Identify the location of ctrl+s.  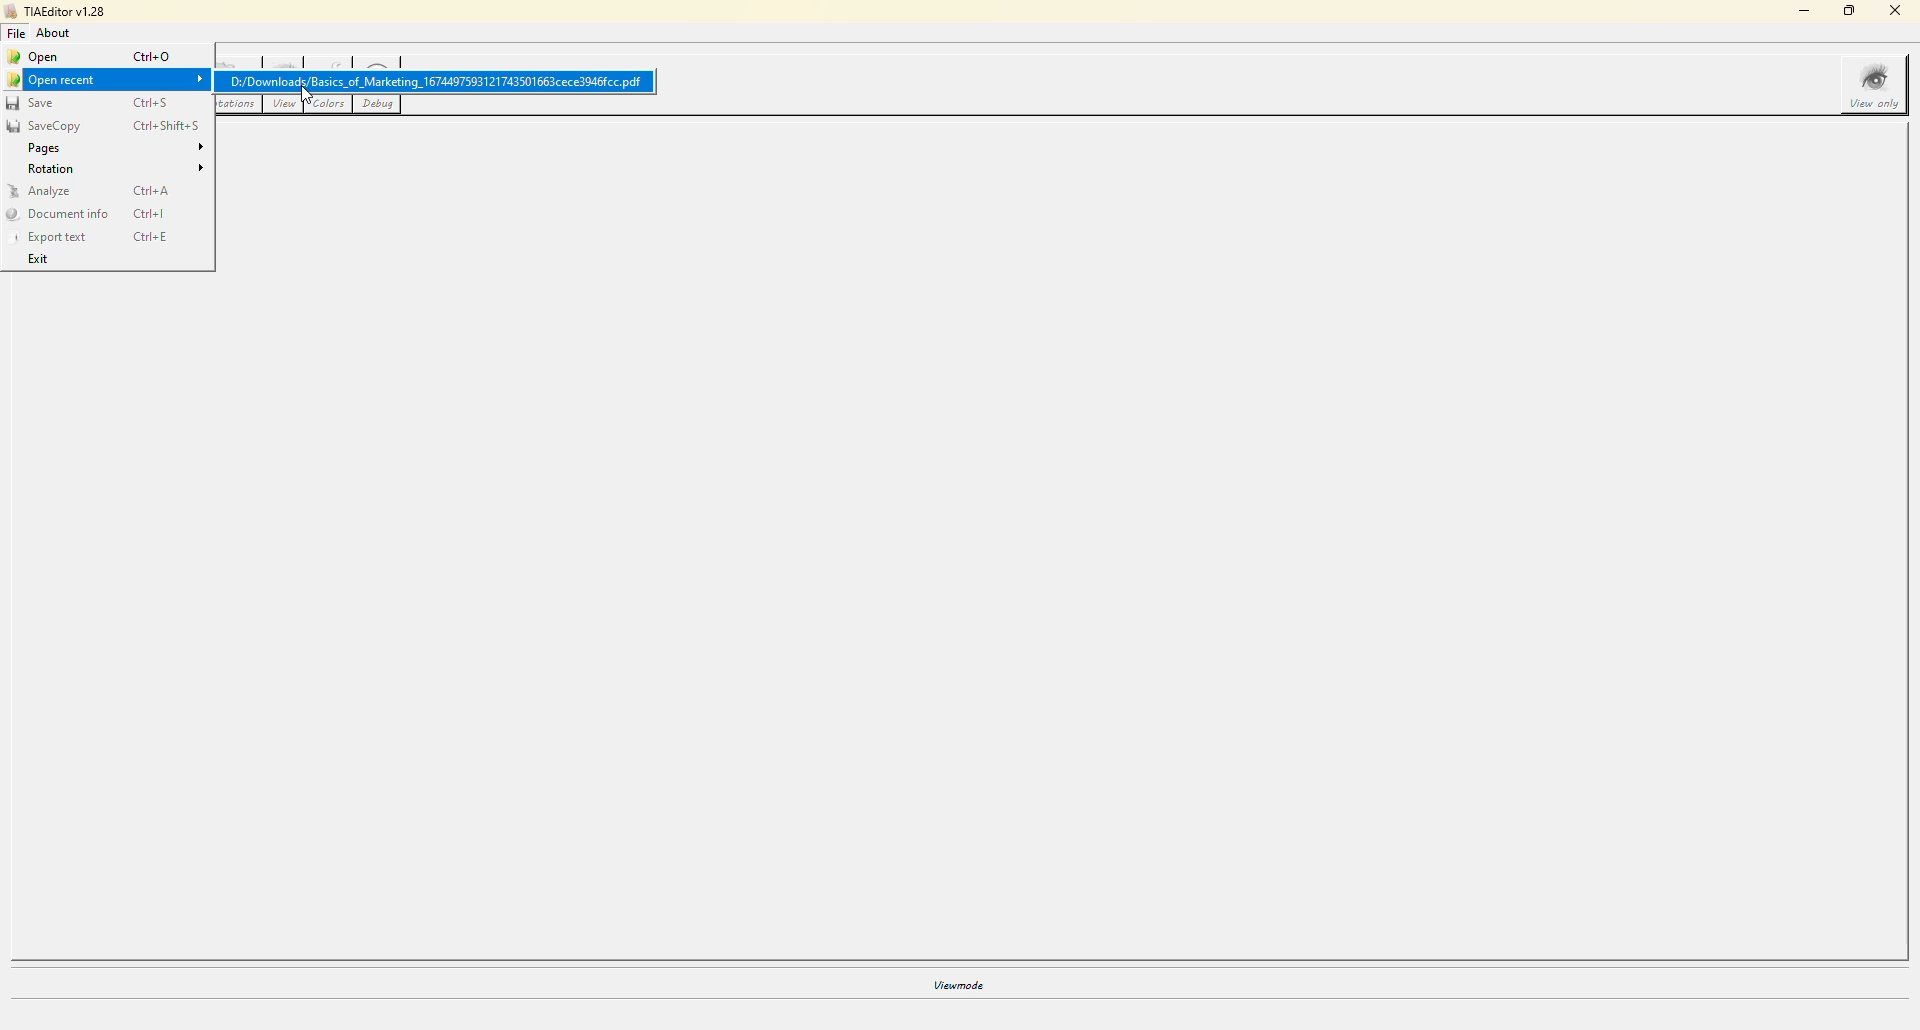
(156, 102).